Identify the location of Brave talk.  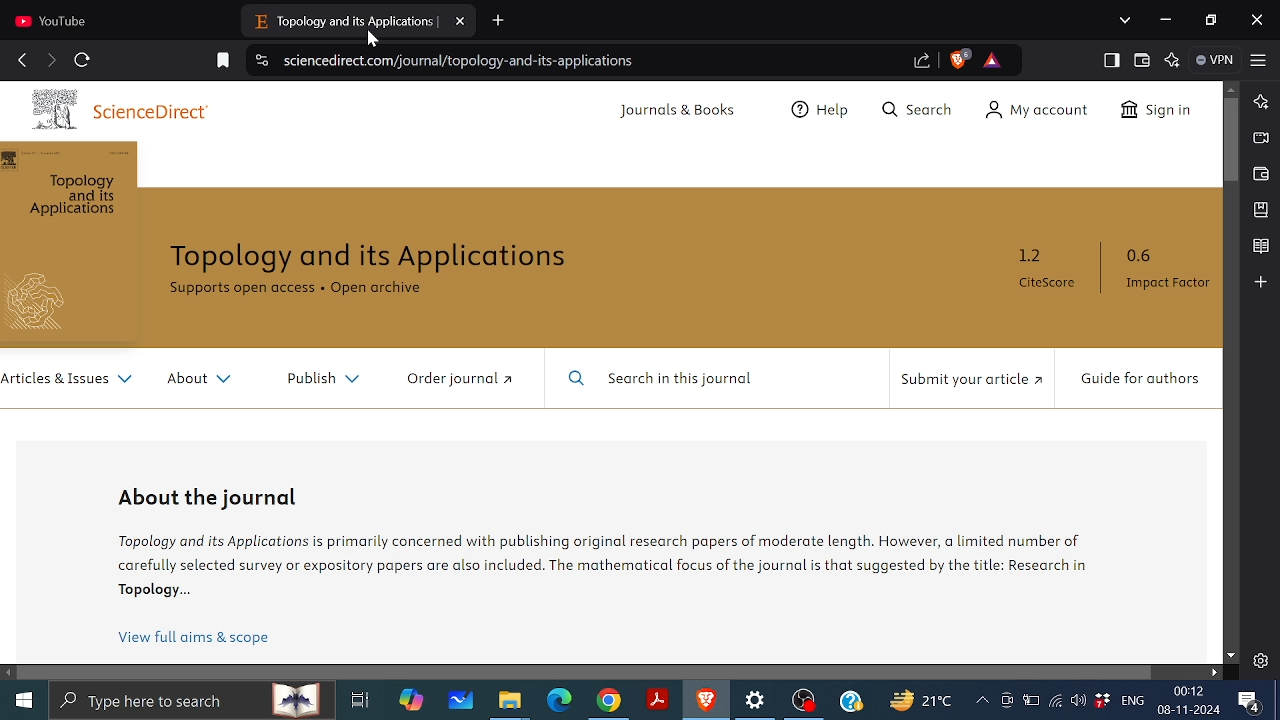
(1259, 137).